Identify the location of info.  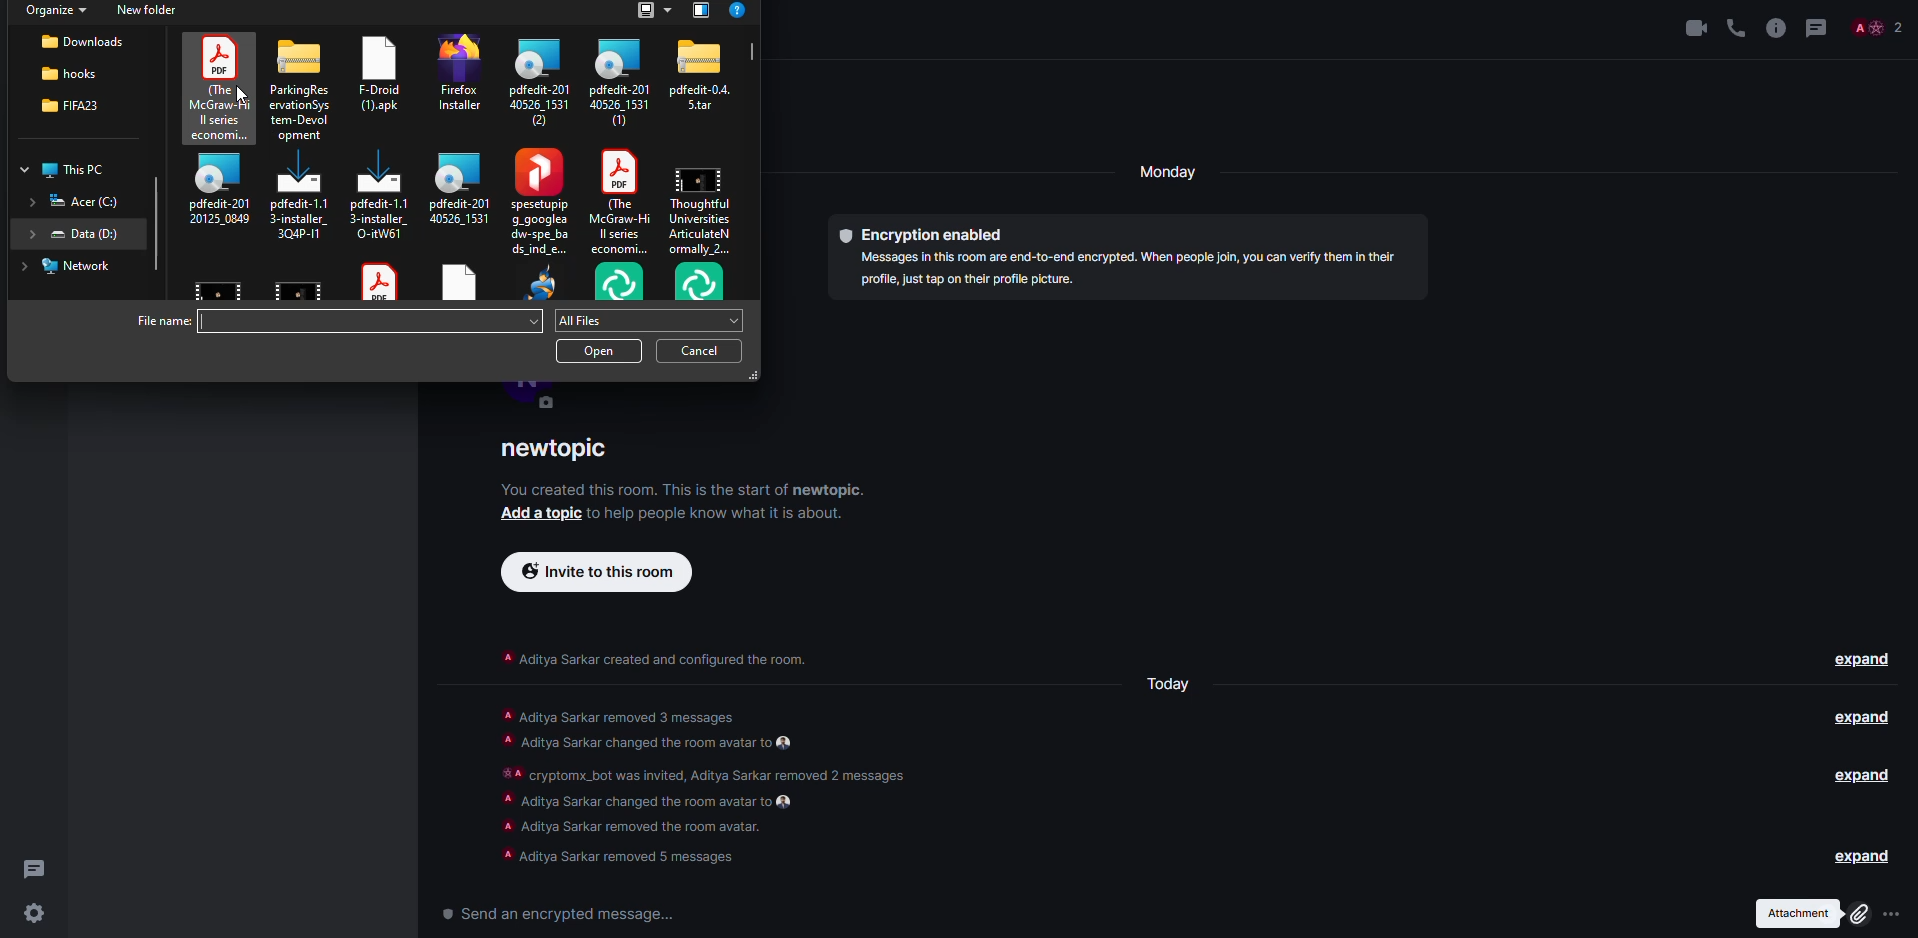
(1122, 270).